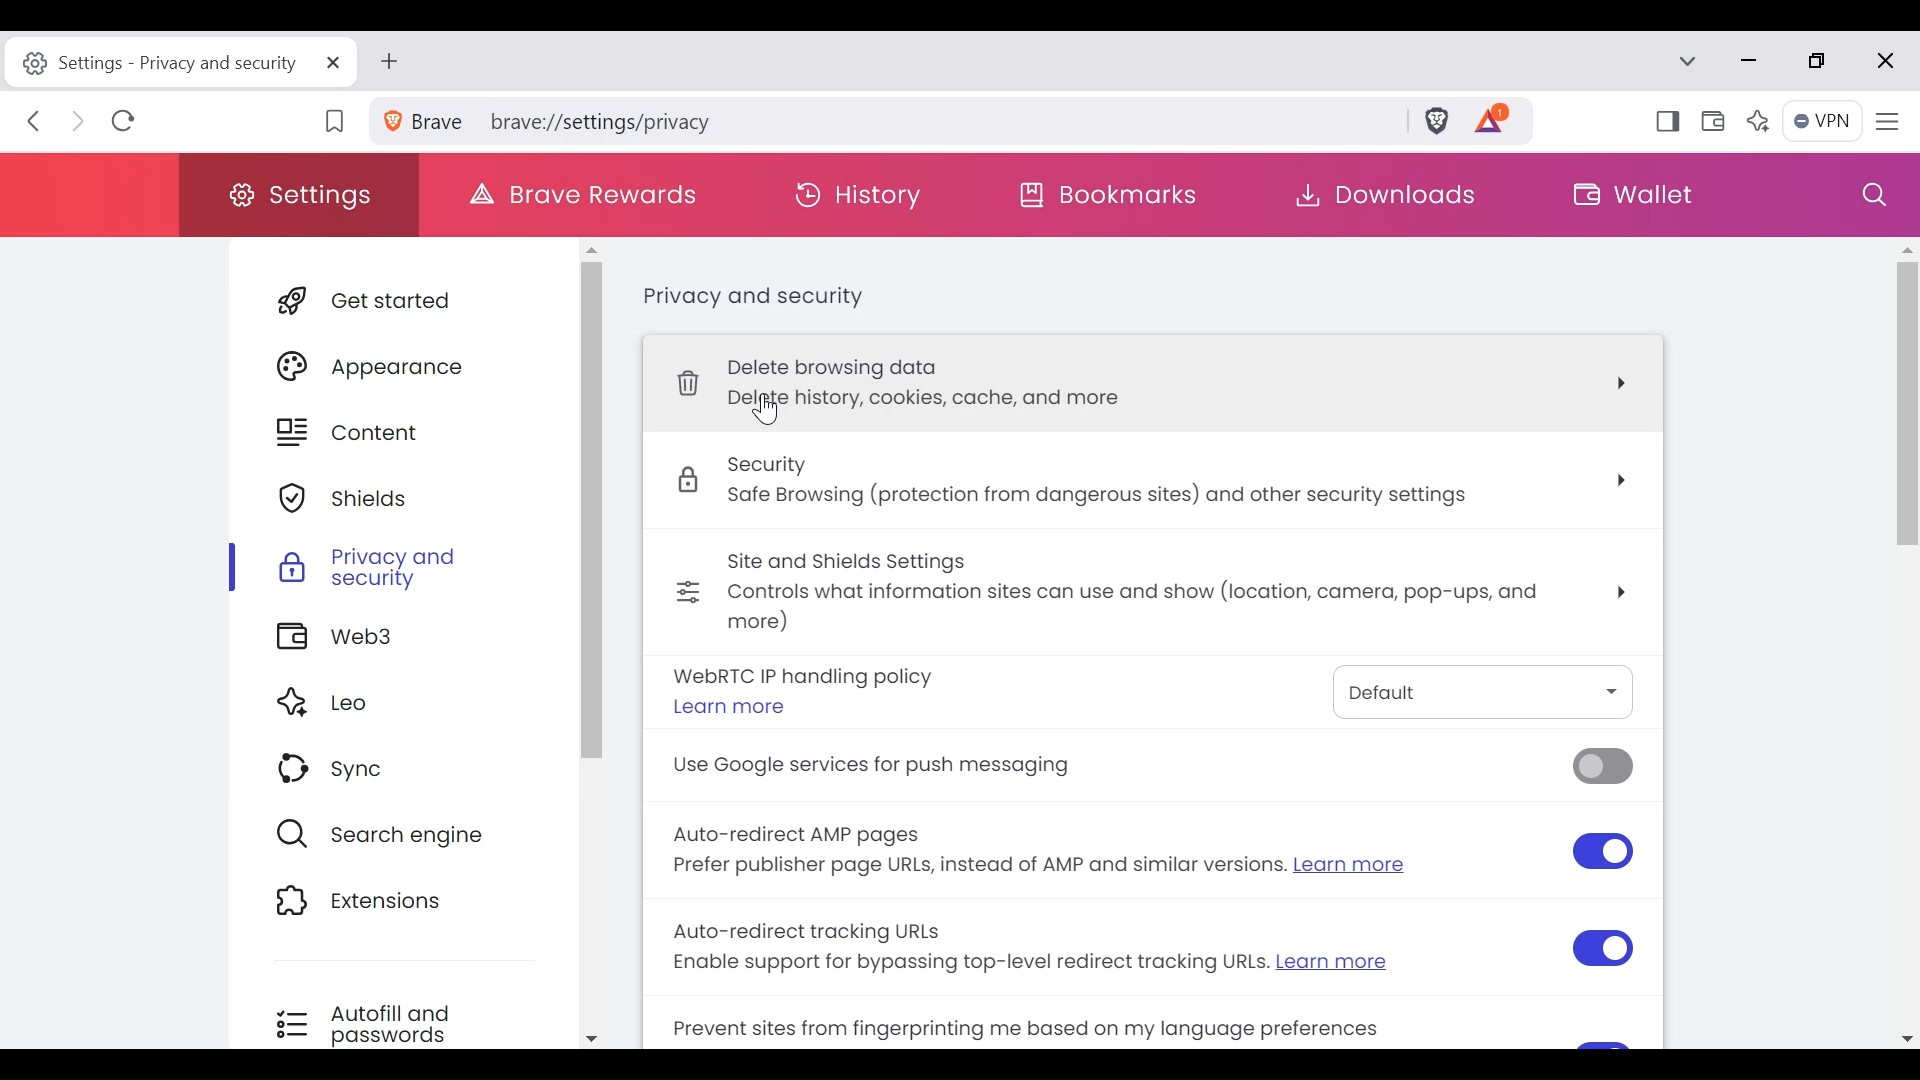 The height and width of the screenshot is (1080, 1920). Describe the element at coordinates (591, 1038) in the screenshot. I see `Scroll down` at that location.